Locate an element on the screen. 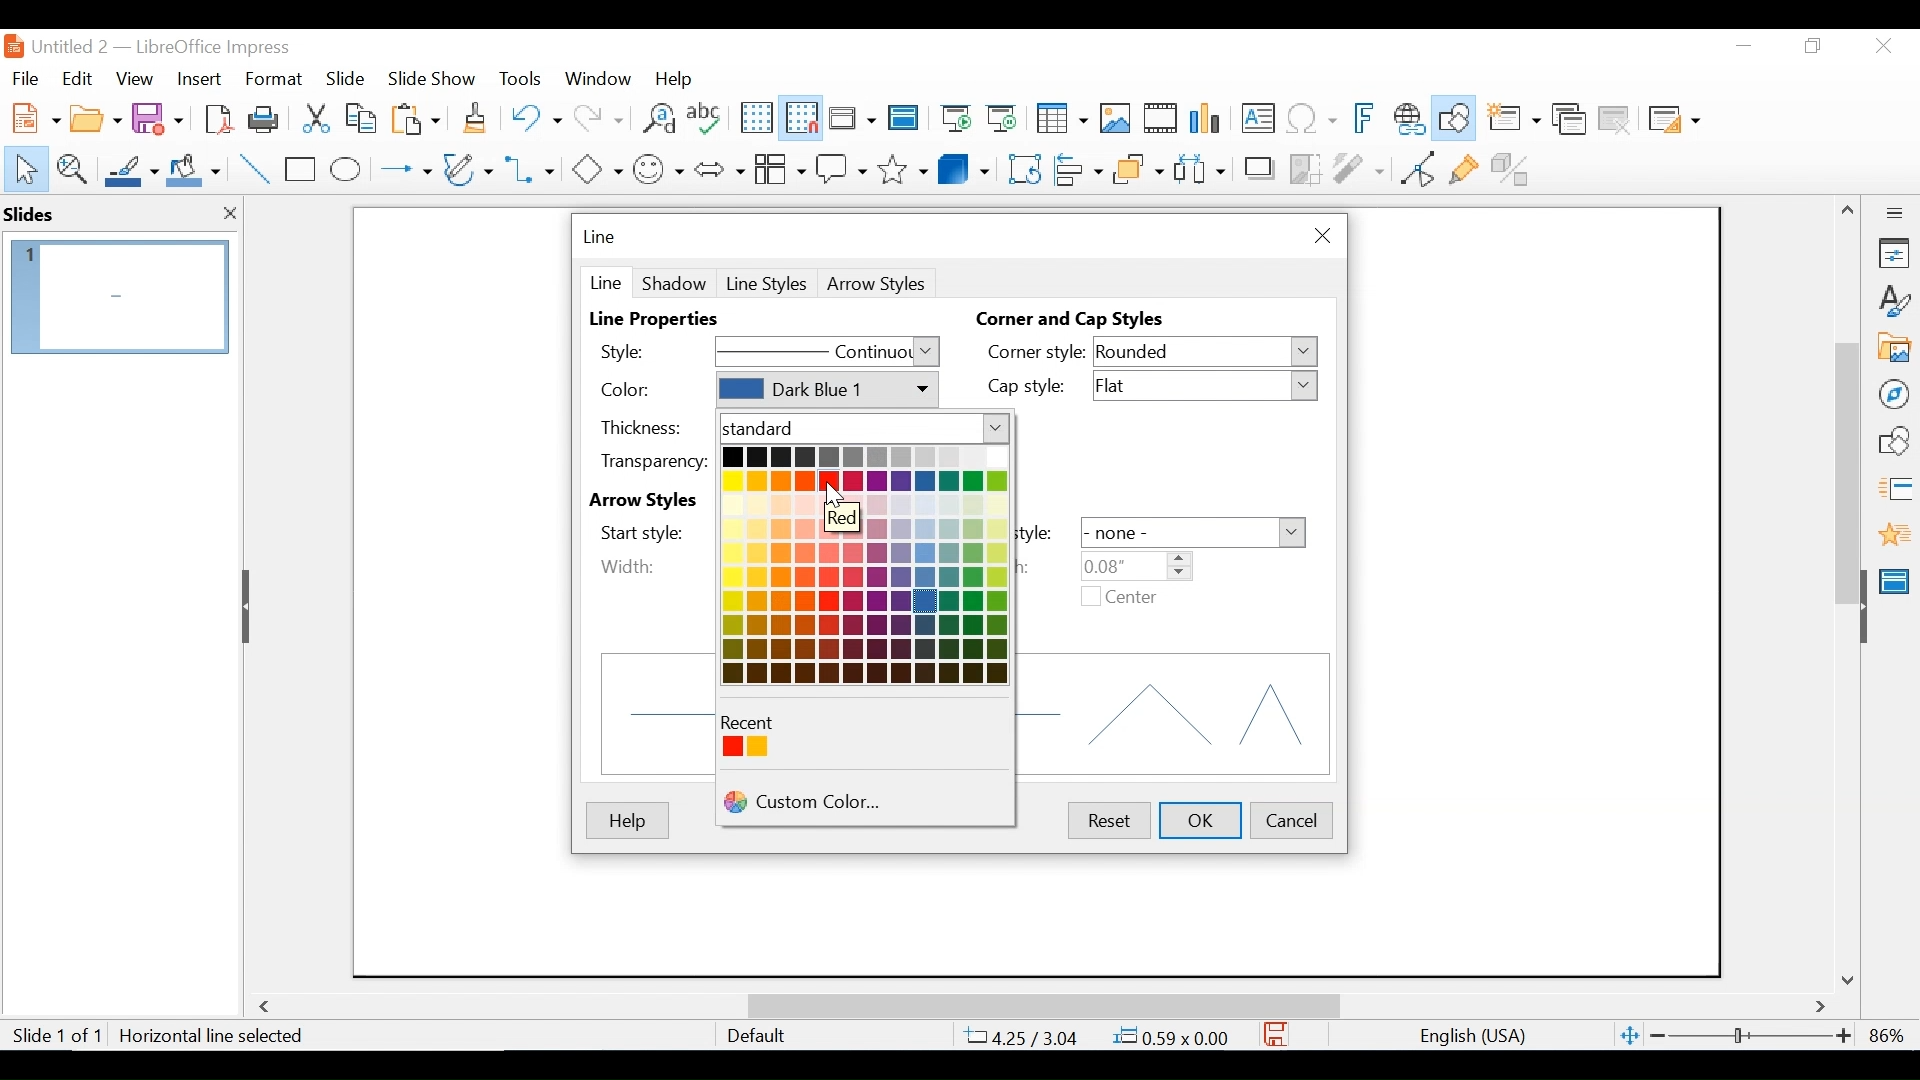  Master Slides is located at coordinates (904, 120).